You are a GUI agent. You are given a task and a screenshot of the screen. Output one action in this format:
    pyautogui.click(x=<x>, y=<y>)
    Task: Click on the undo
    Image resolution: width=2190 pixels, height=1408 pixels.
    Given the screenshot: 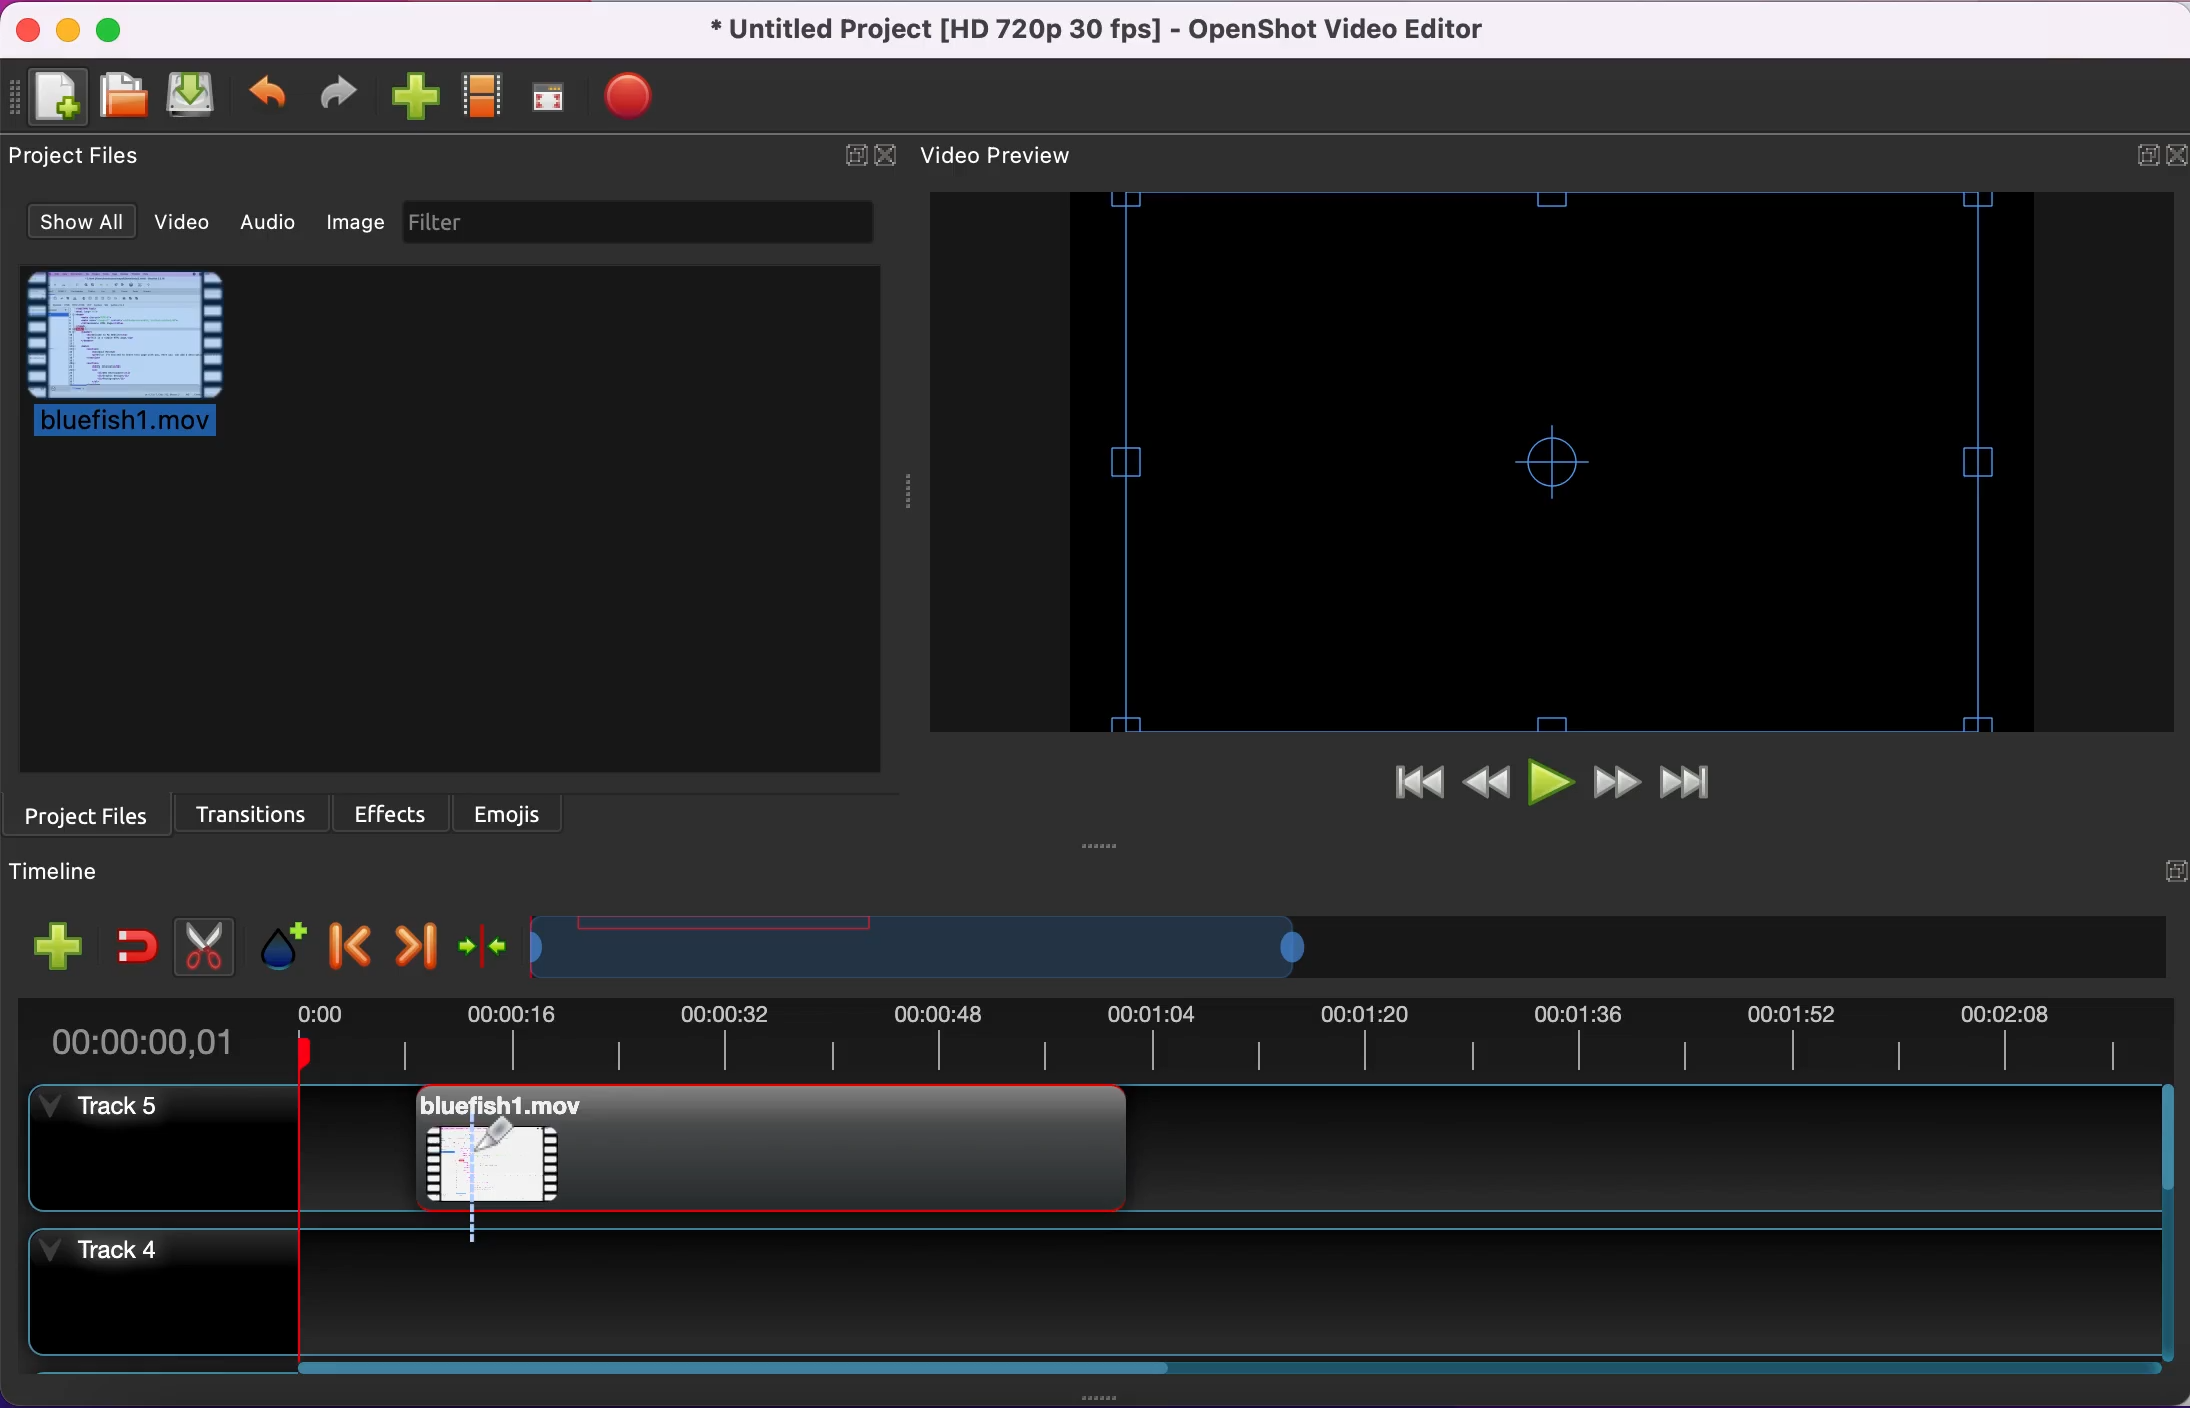 What is the action you would take?
    pyautogui.click(x=270, y=98)
    